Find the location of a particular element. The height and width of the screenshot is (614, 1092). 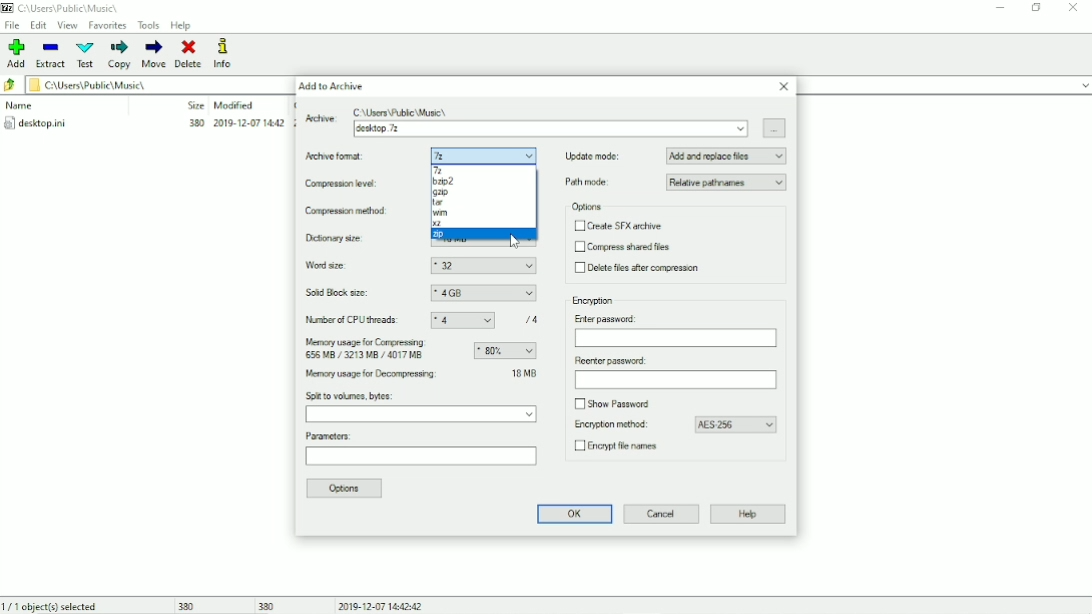

Options is located at coordinates (346, 489).